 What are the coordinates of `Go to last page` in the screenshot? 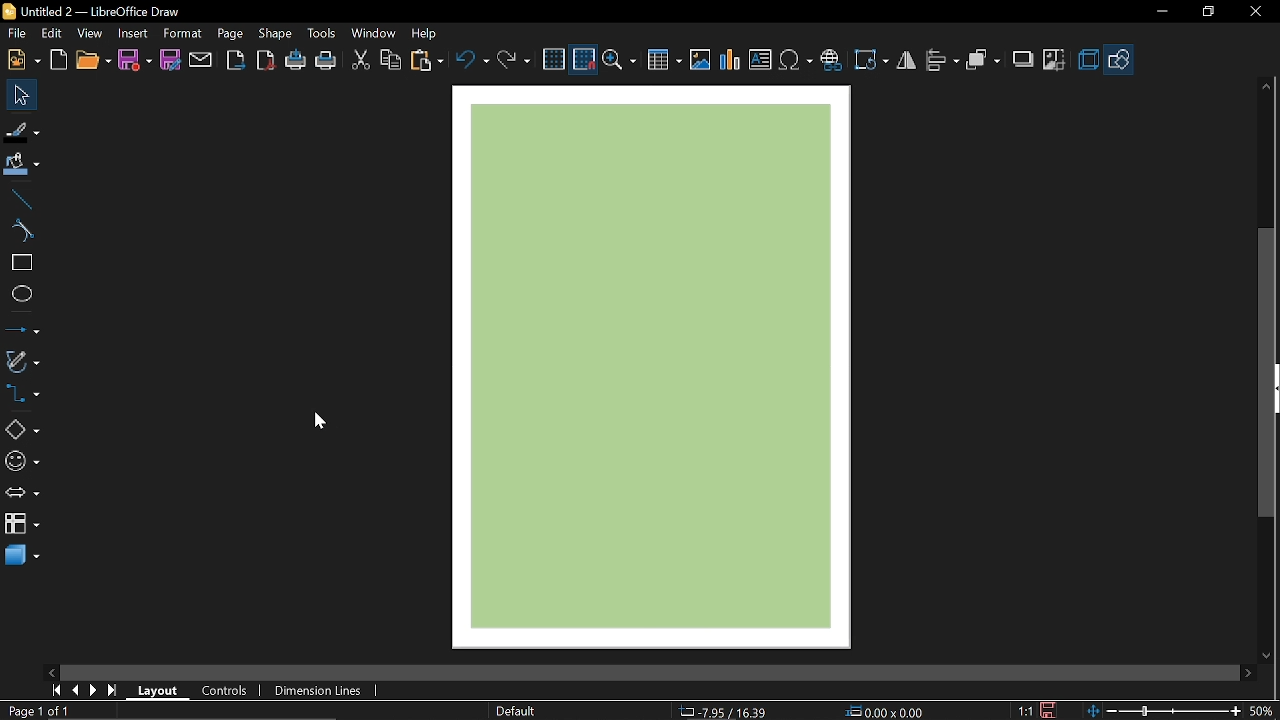 It's located at (115, 691).